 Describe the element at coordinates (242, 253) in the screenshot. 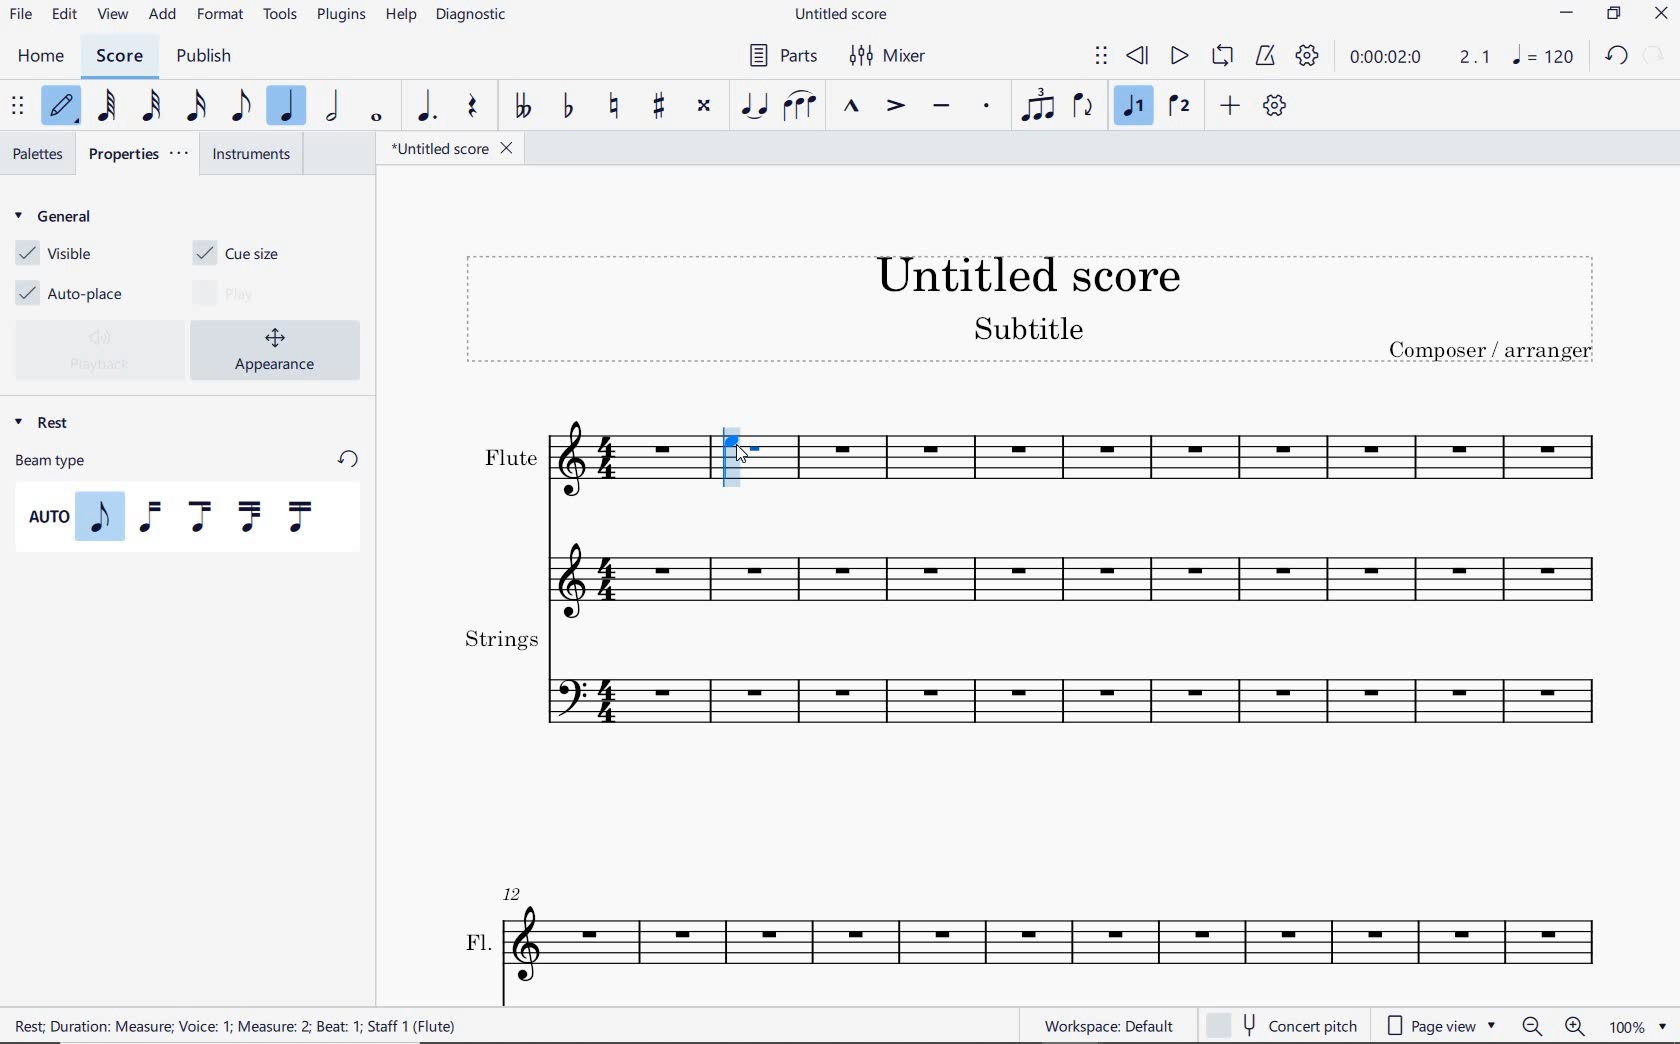

I see `CUE SIZE` at that location.